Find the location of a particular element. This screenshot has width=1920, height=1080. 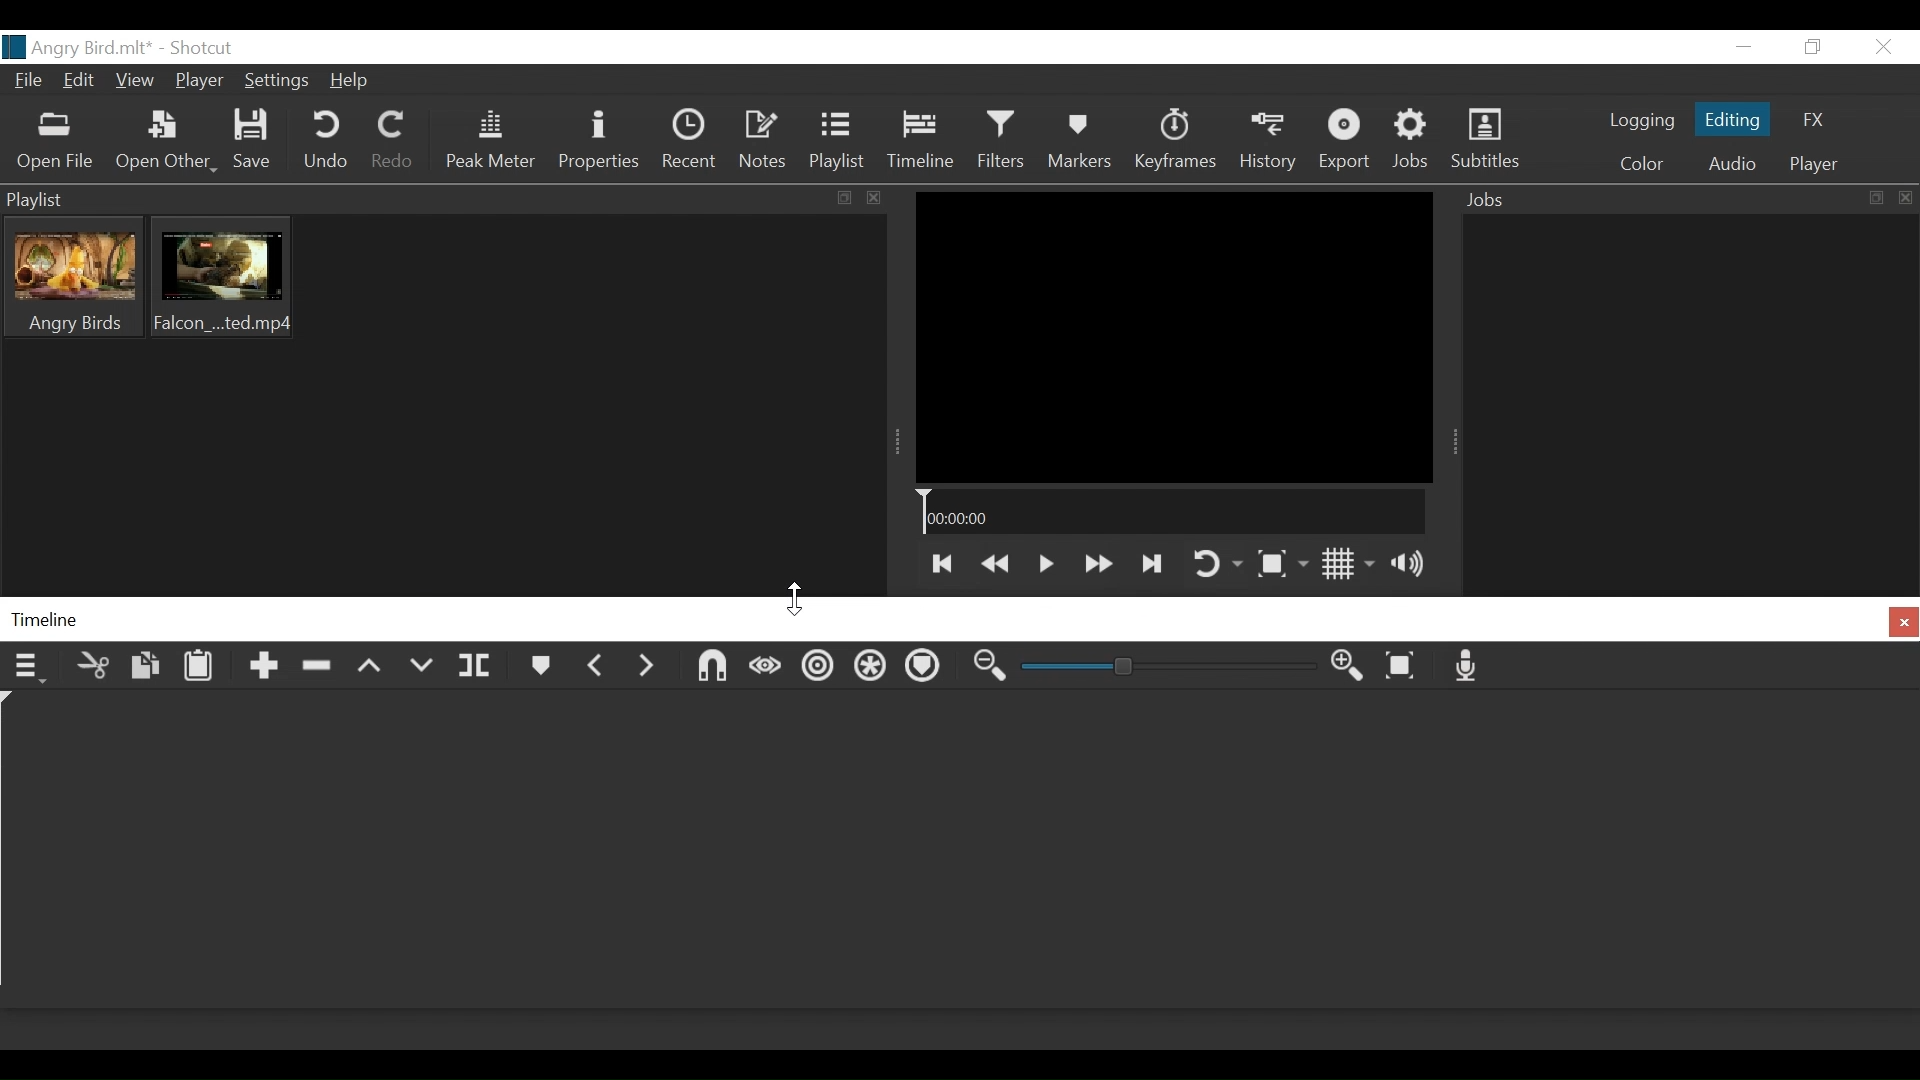

Save is located at coordinates (257, 140).